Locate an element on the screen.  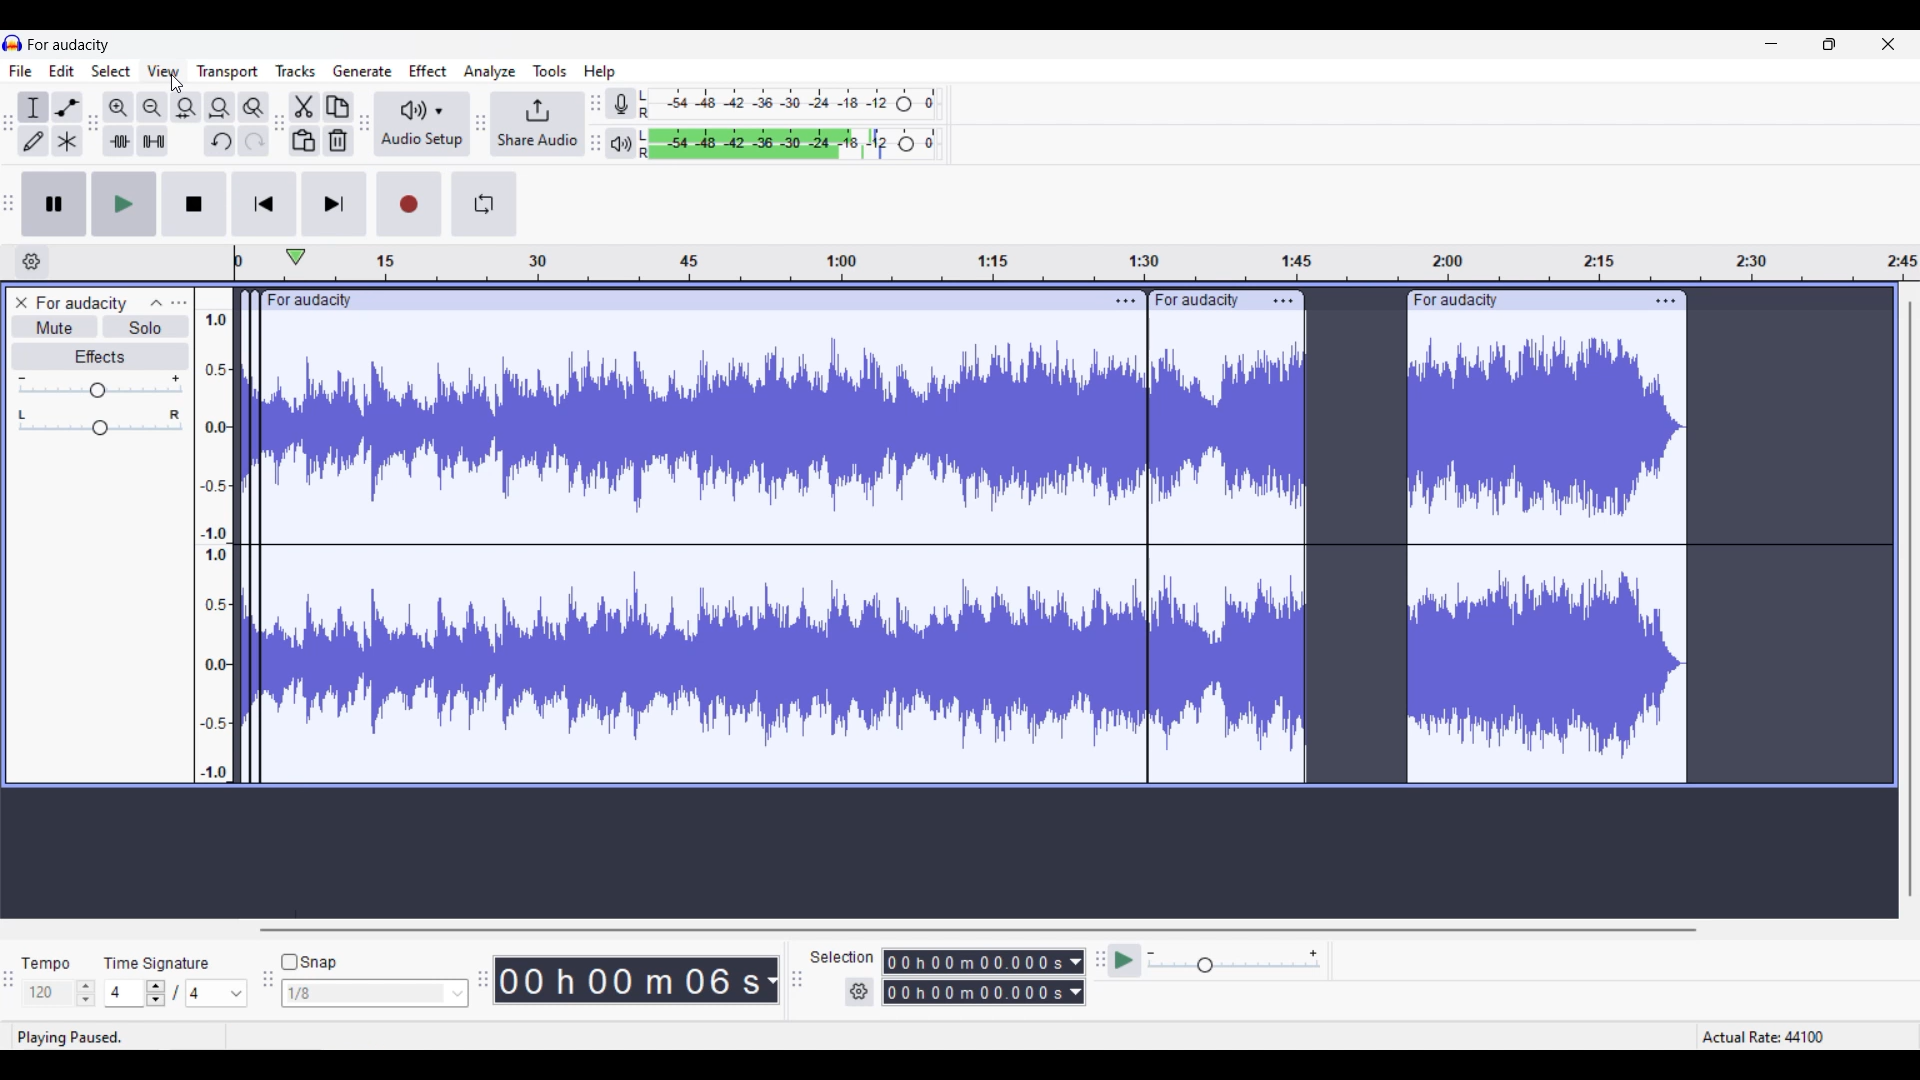
Playback level is located at coordinates (789, 144).